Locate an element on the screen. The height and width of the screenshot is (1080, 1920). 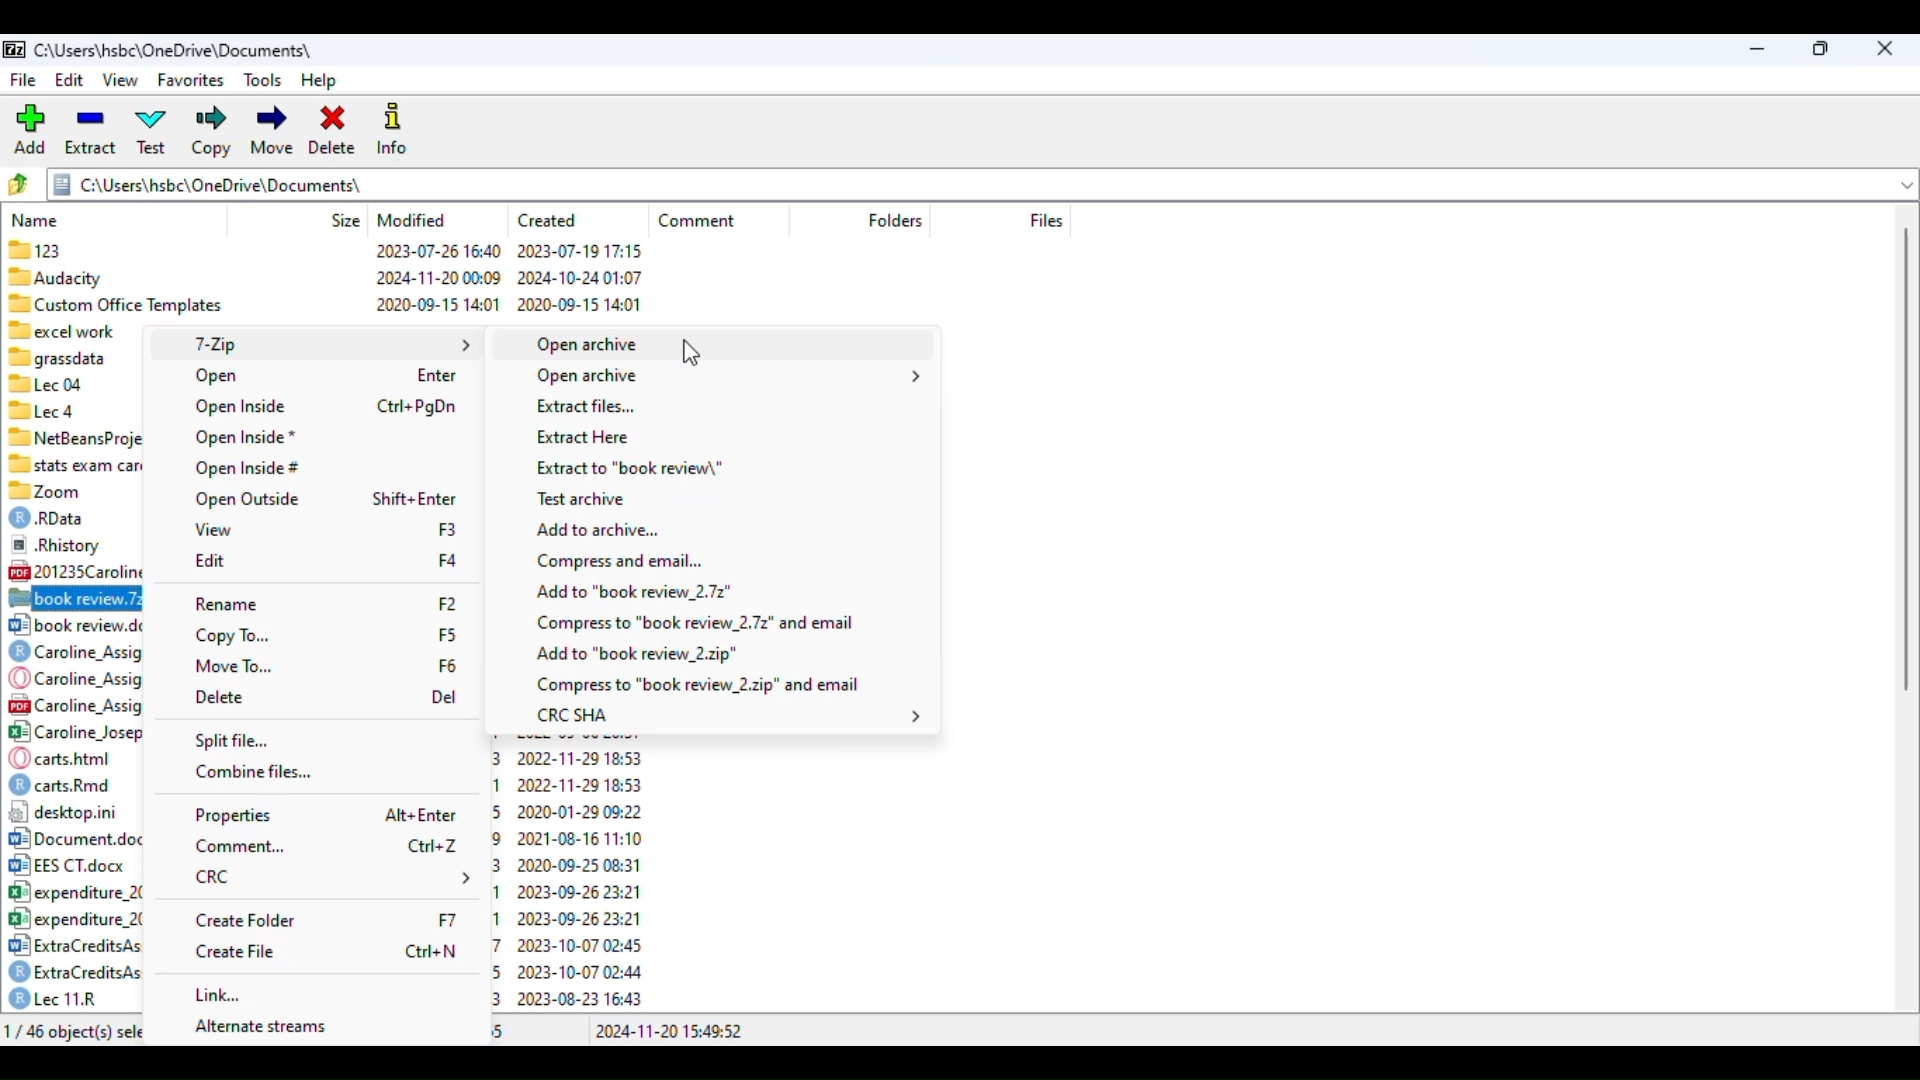
add to .zip file is located at coordinates (634, 656).